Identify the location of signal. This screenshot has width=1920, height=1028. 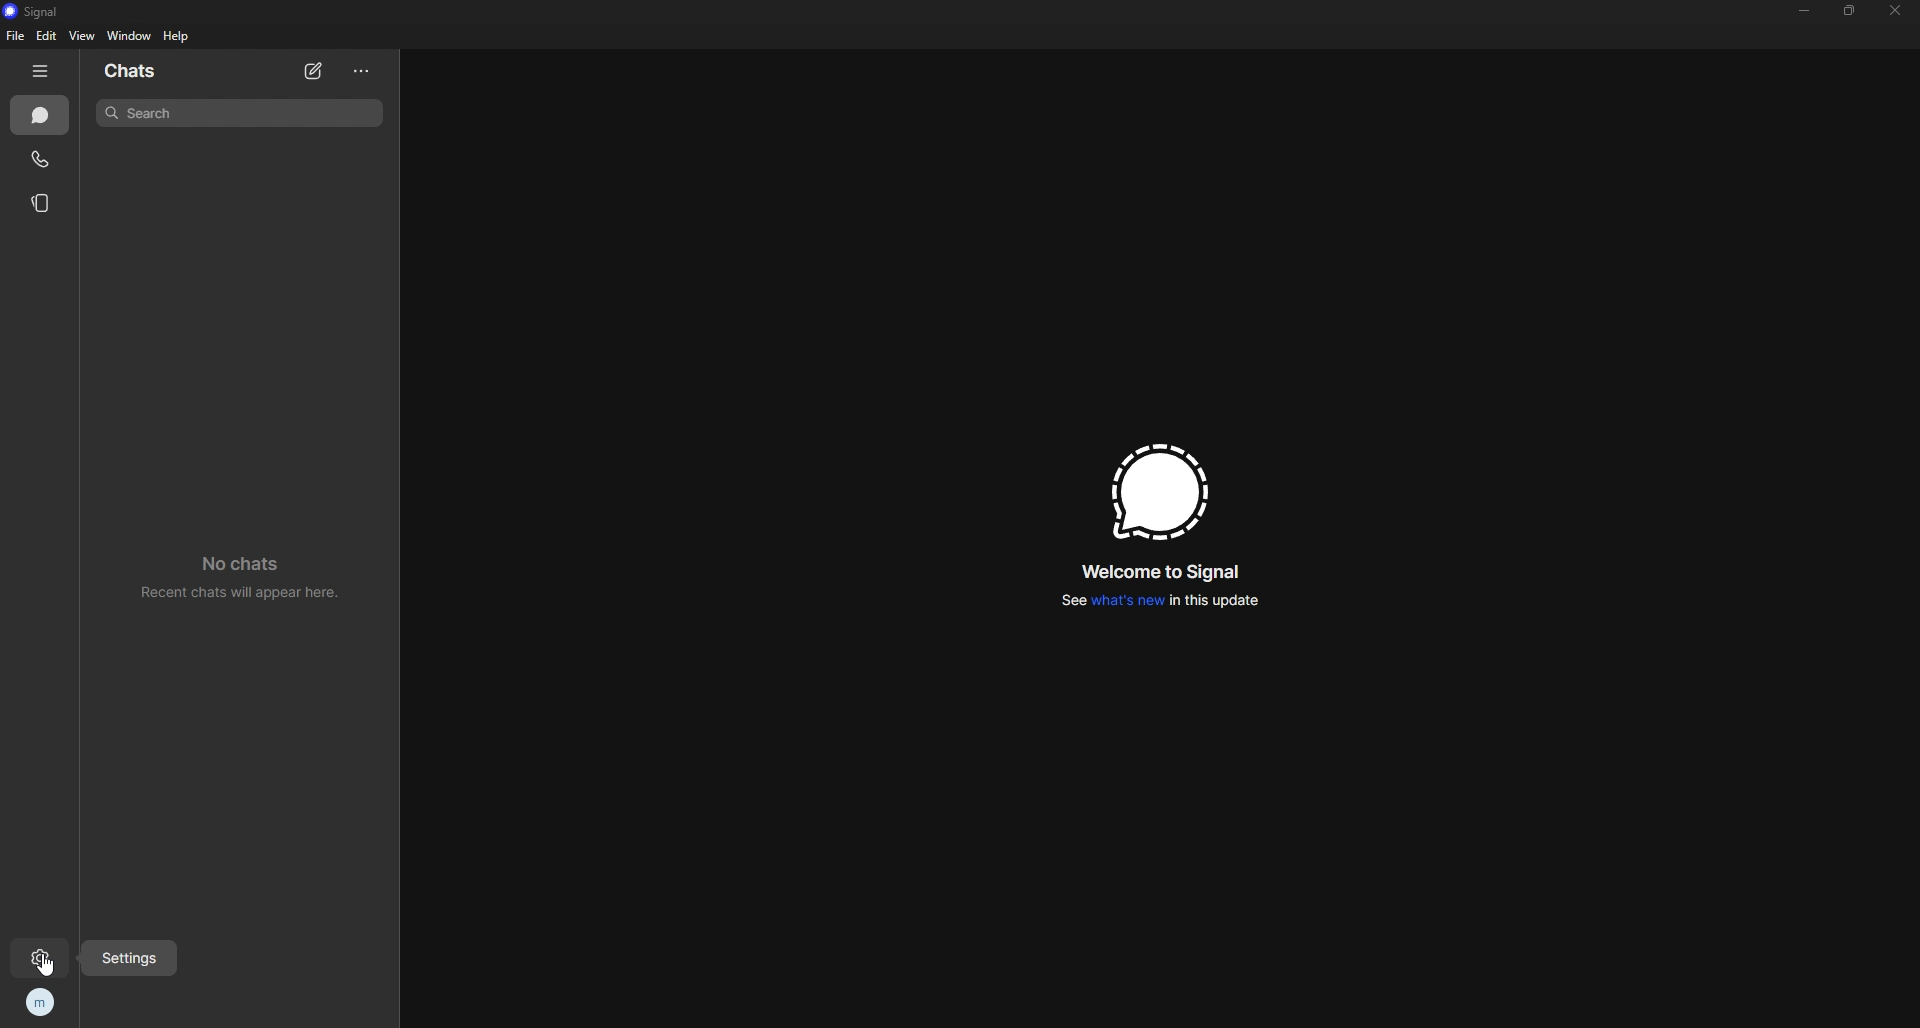
(47, 10).